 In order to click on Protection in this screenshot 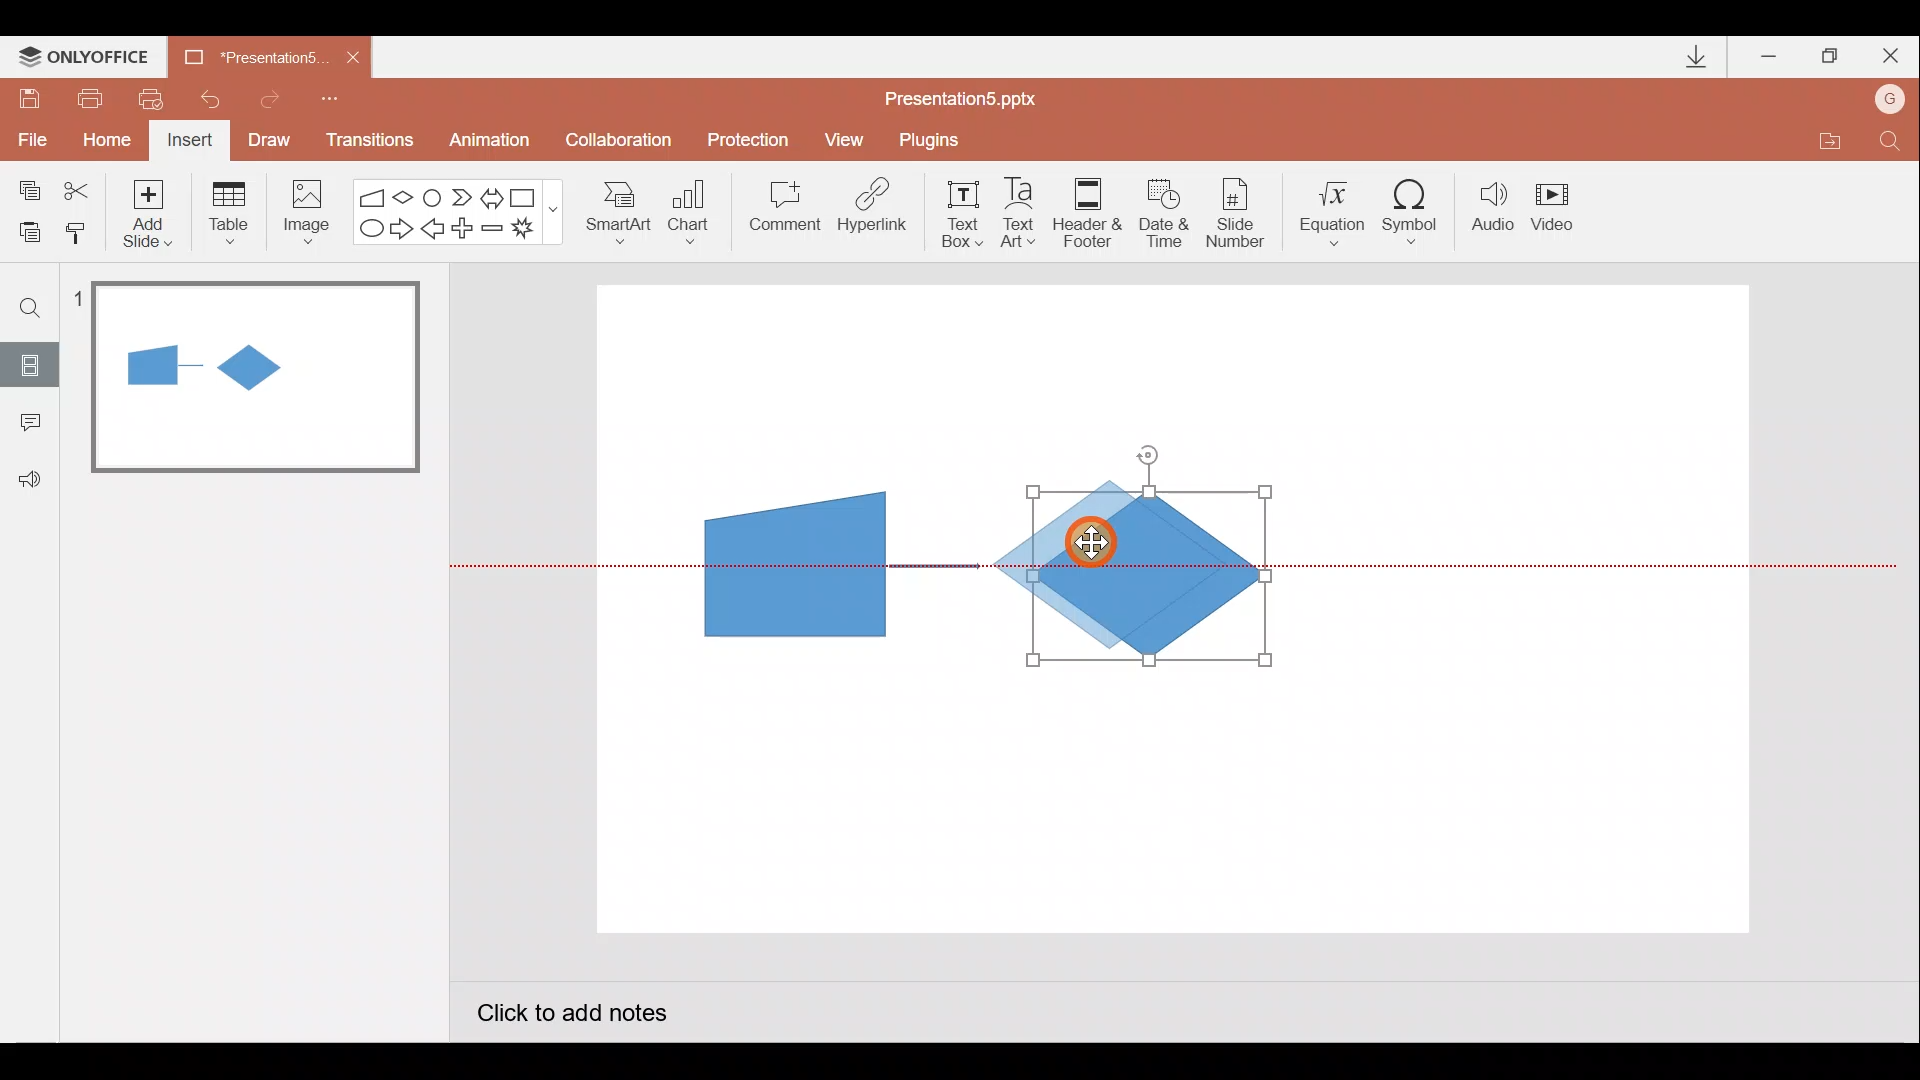, I will do `click(754, 139)`.